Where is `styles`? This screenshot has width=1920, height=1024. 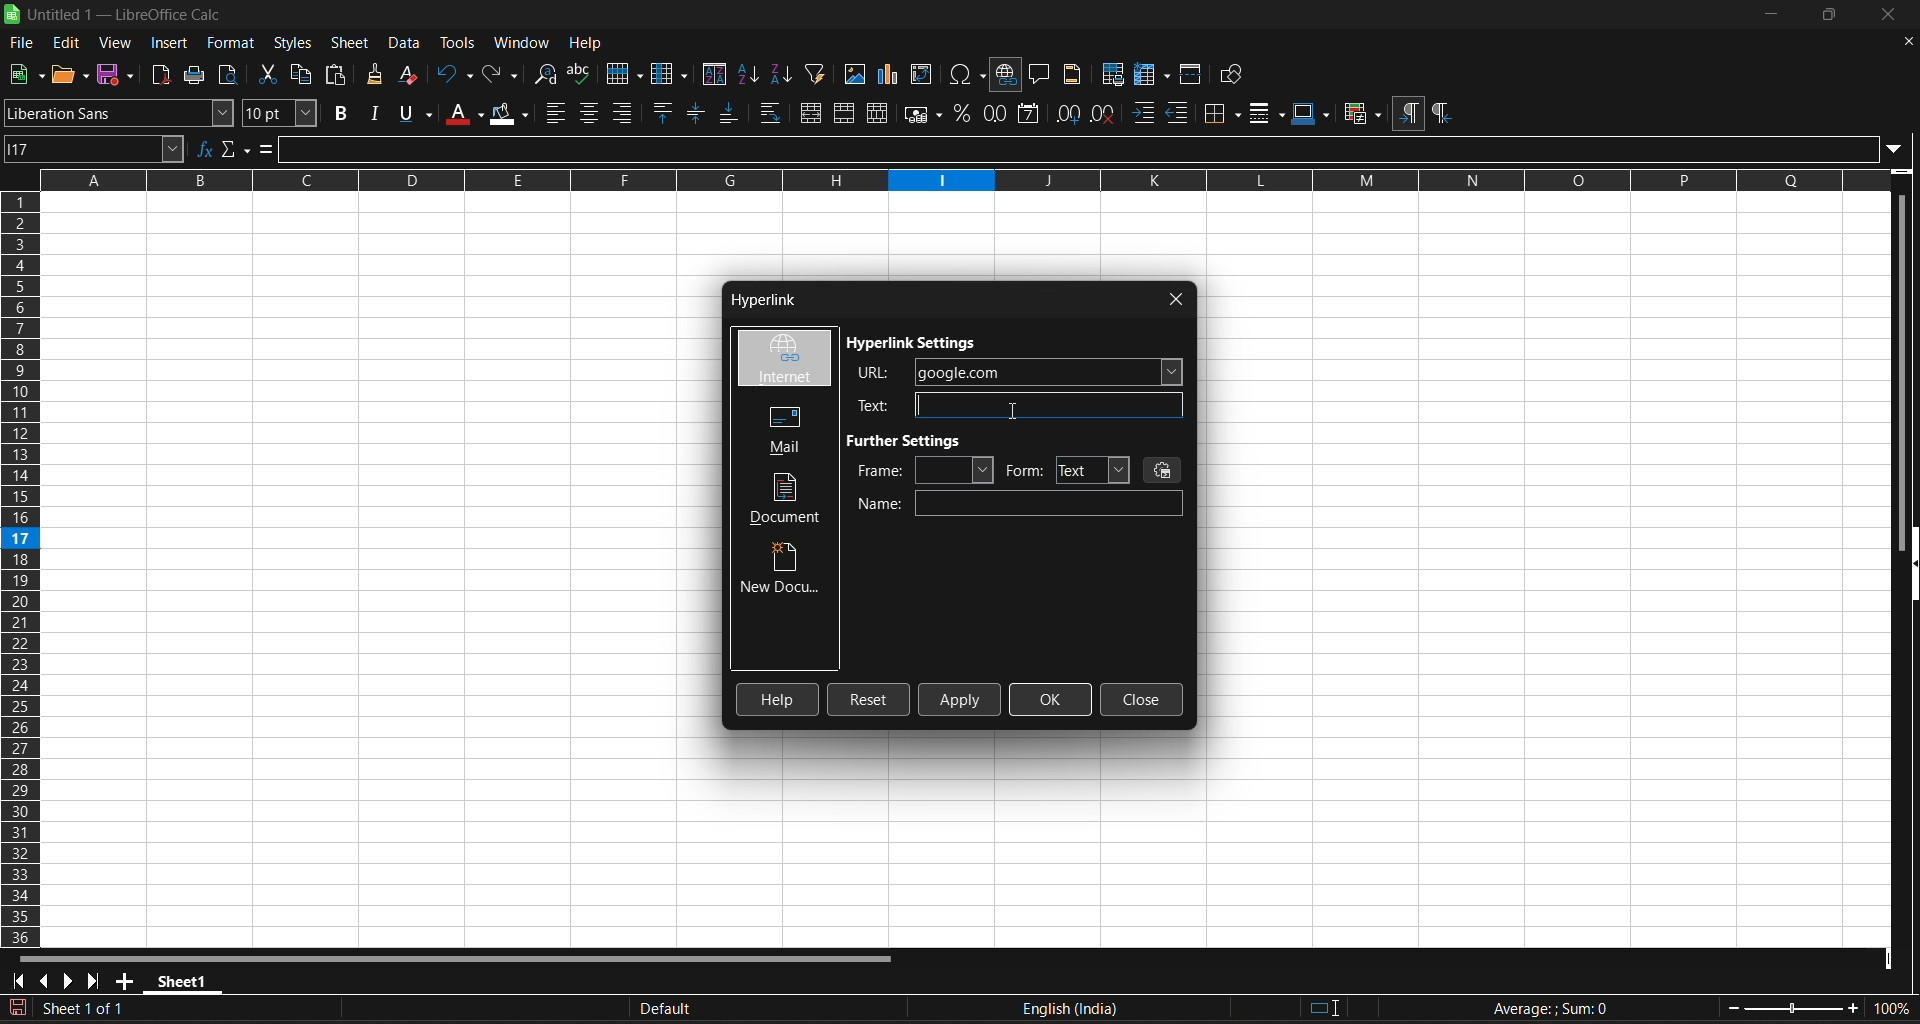
styles is located at coordinates (293, 43).